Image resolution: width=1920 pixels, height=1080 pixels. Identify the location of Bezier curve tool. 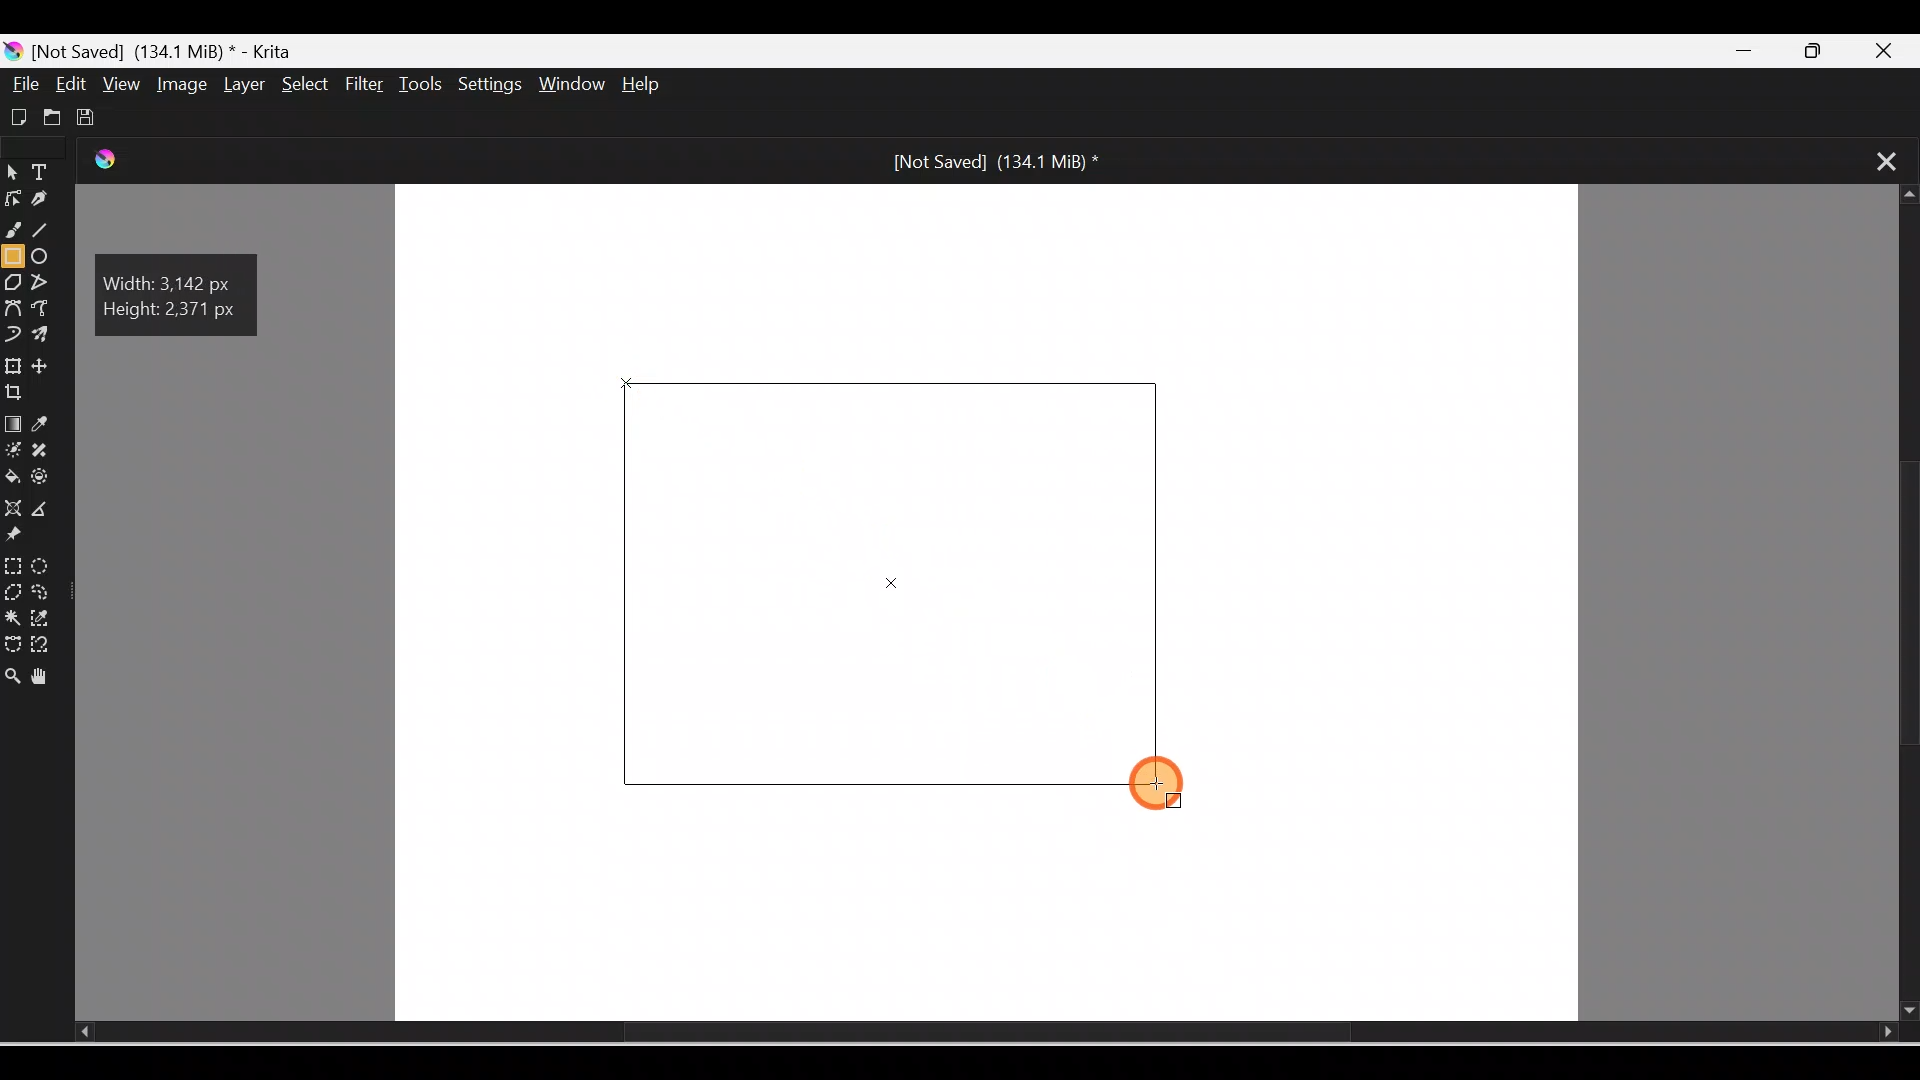
(14, 307).